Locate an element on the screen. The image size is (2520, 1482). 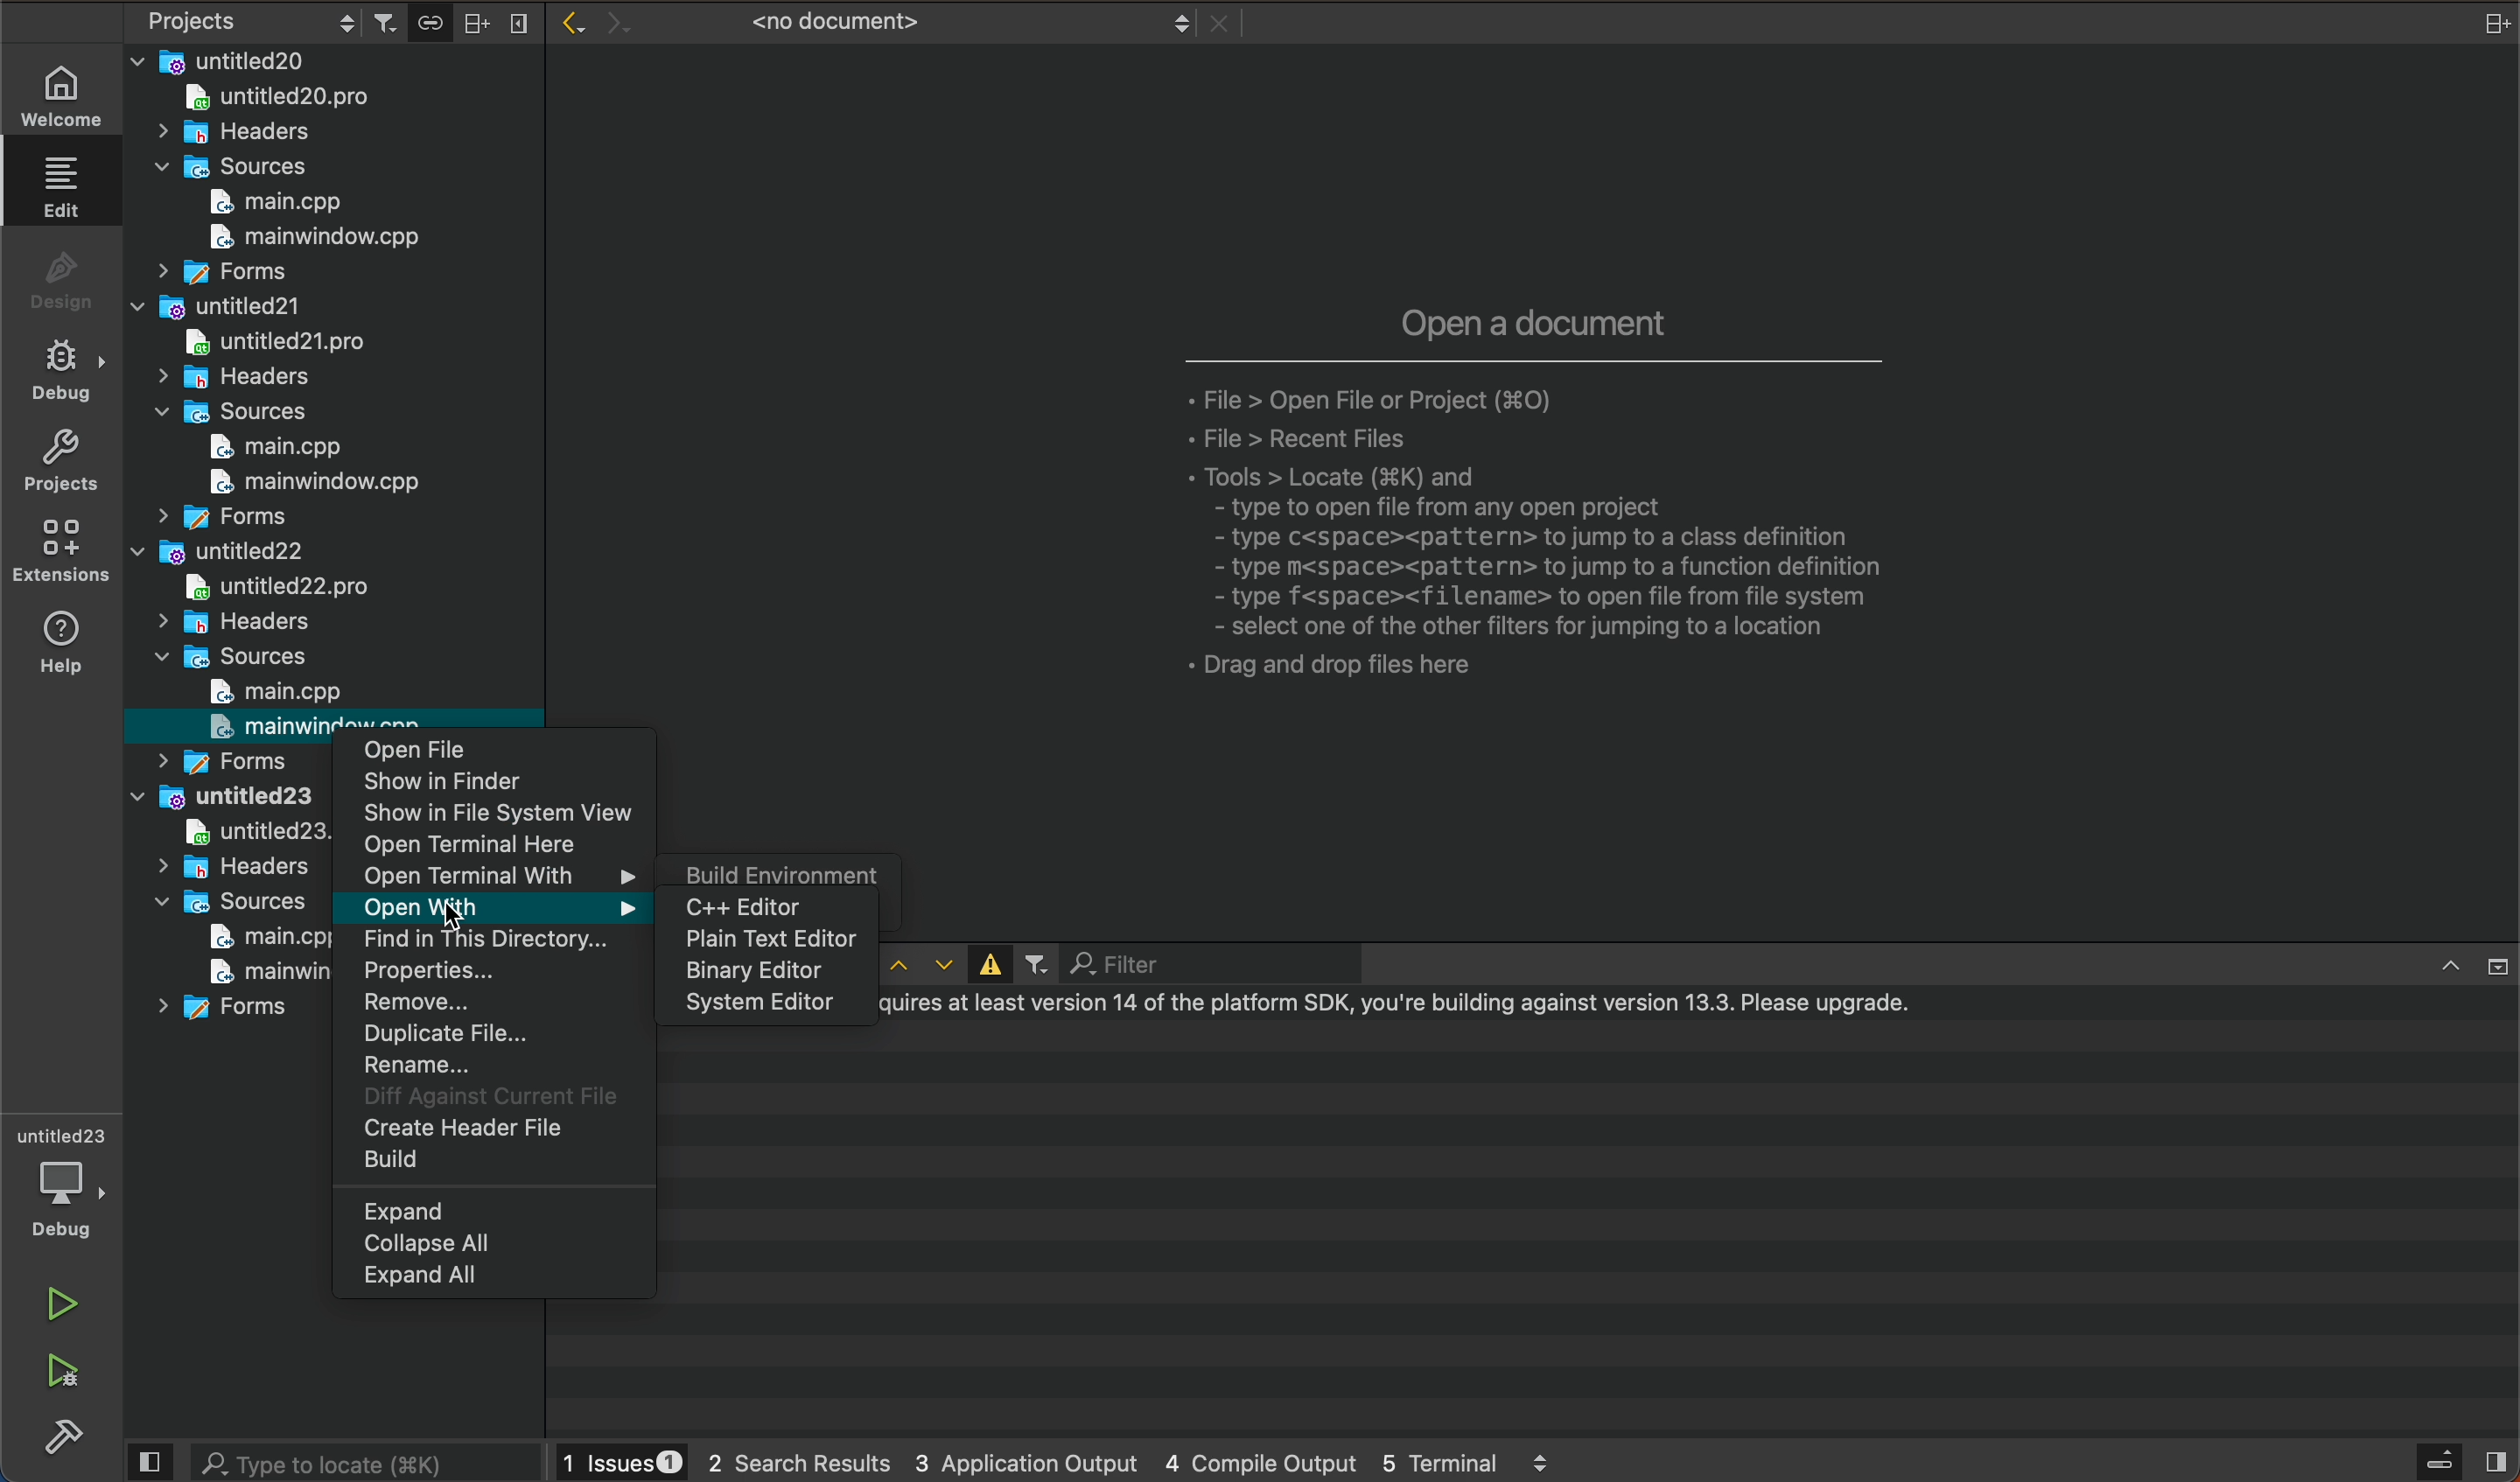
rename is located at coordinates (494, 1066).